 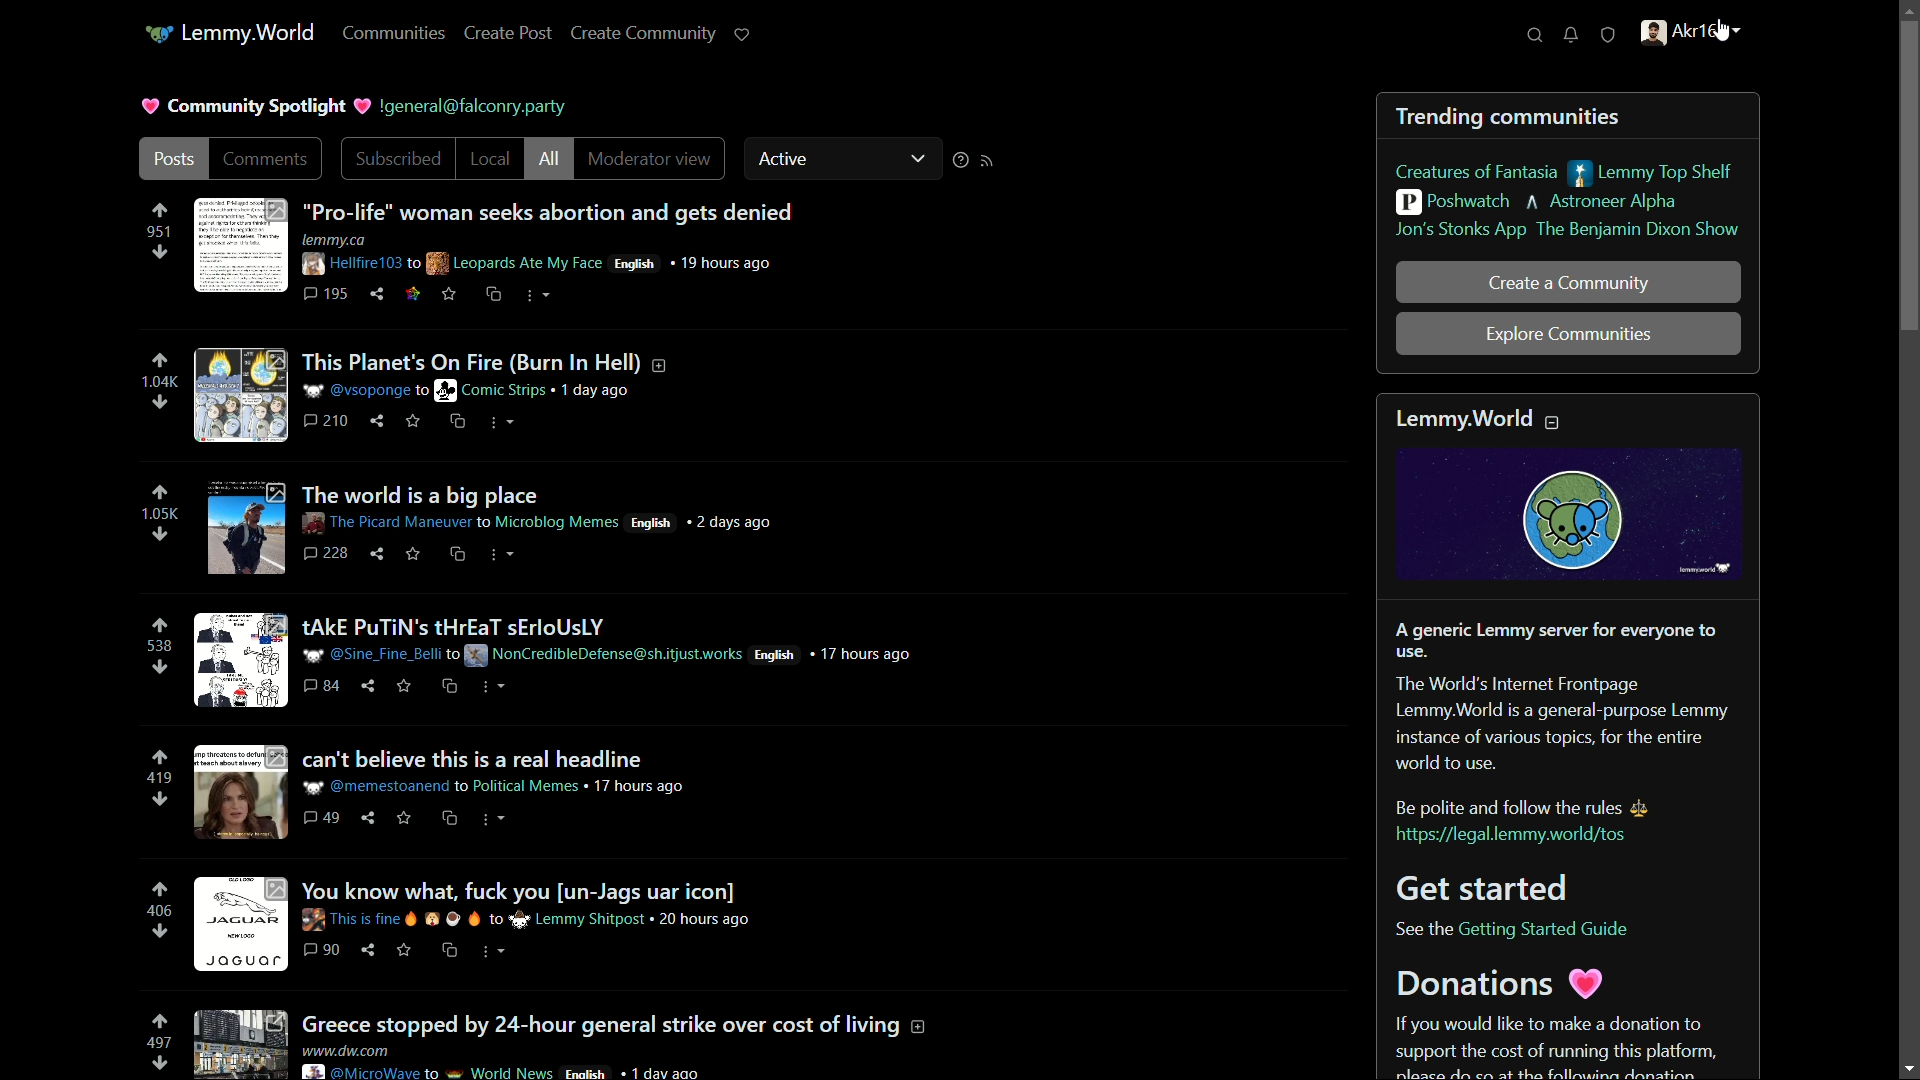 What do you see at coordinates (1599, 203) in the screenshot?
I see `astroneer alpha` at bounding box center [1599, 203].